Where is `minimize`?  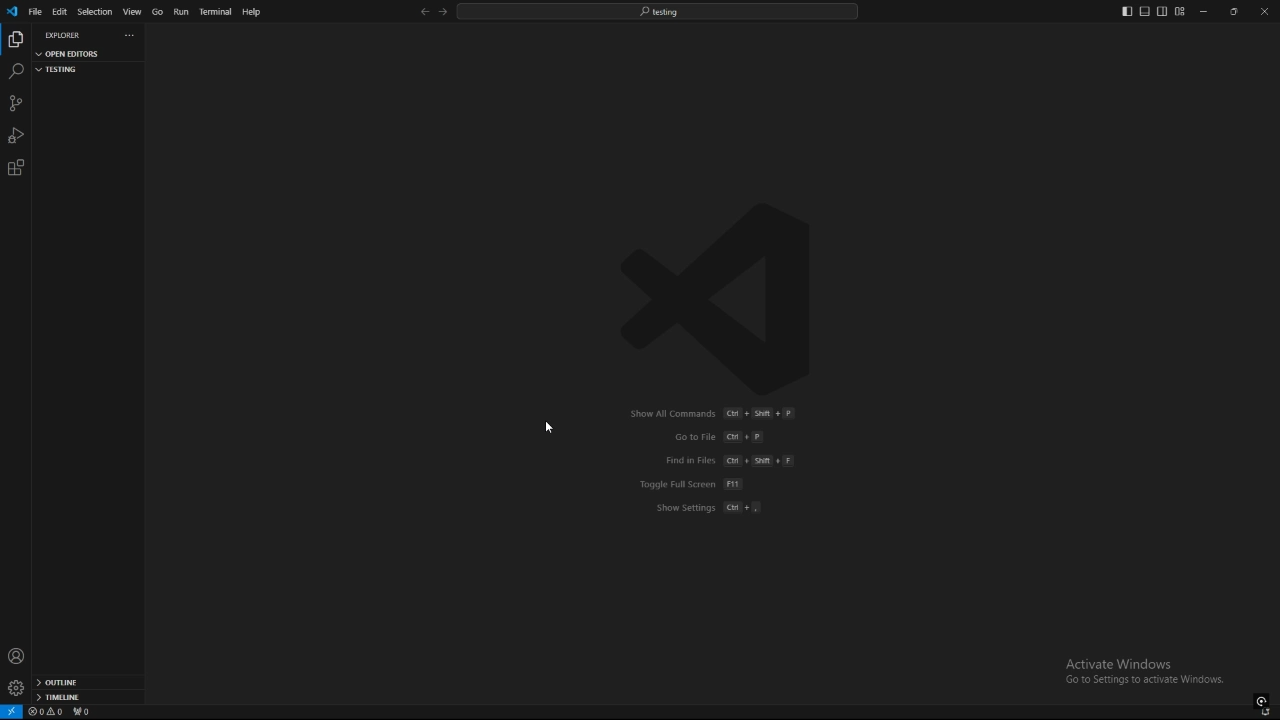
minimize is located at coordinates (1204, 12).